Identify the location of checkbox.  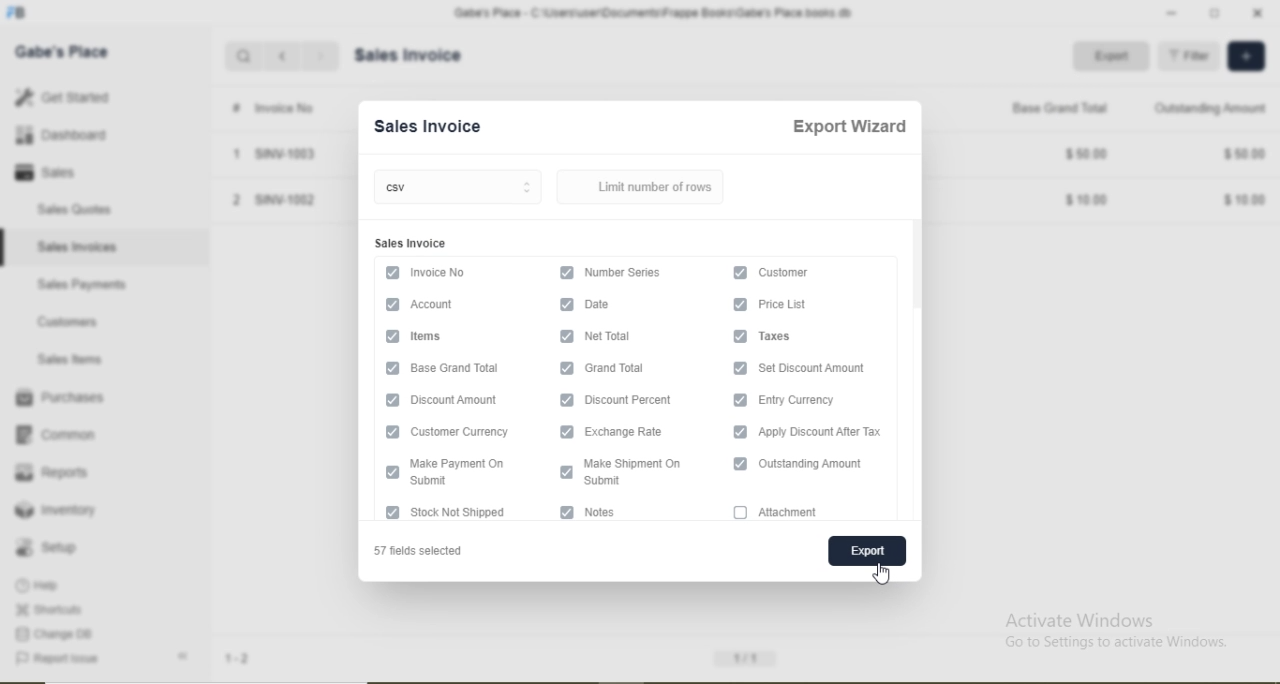
(740, 513).